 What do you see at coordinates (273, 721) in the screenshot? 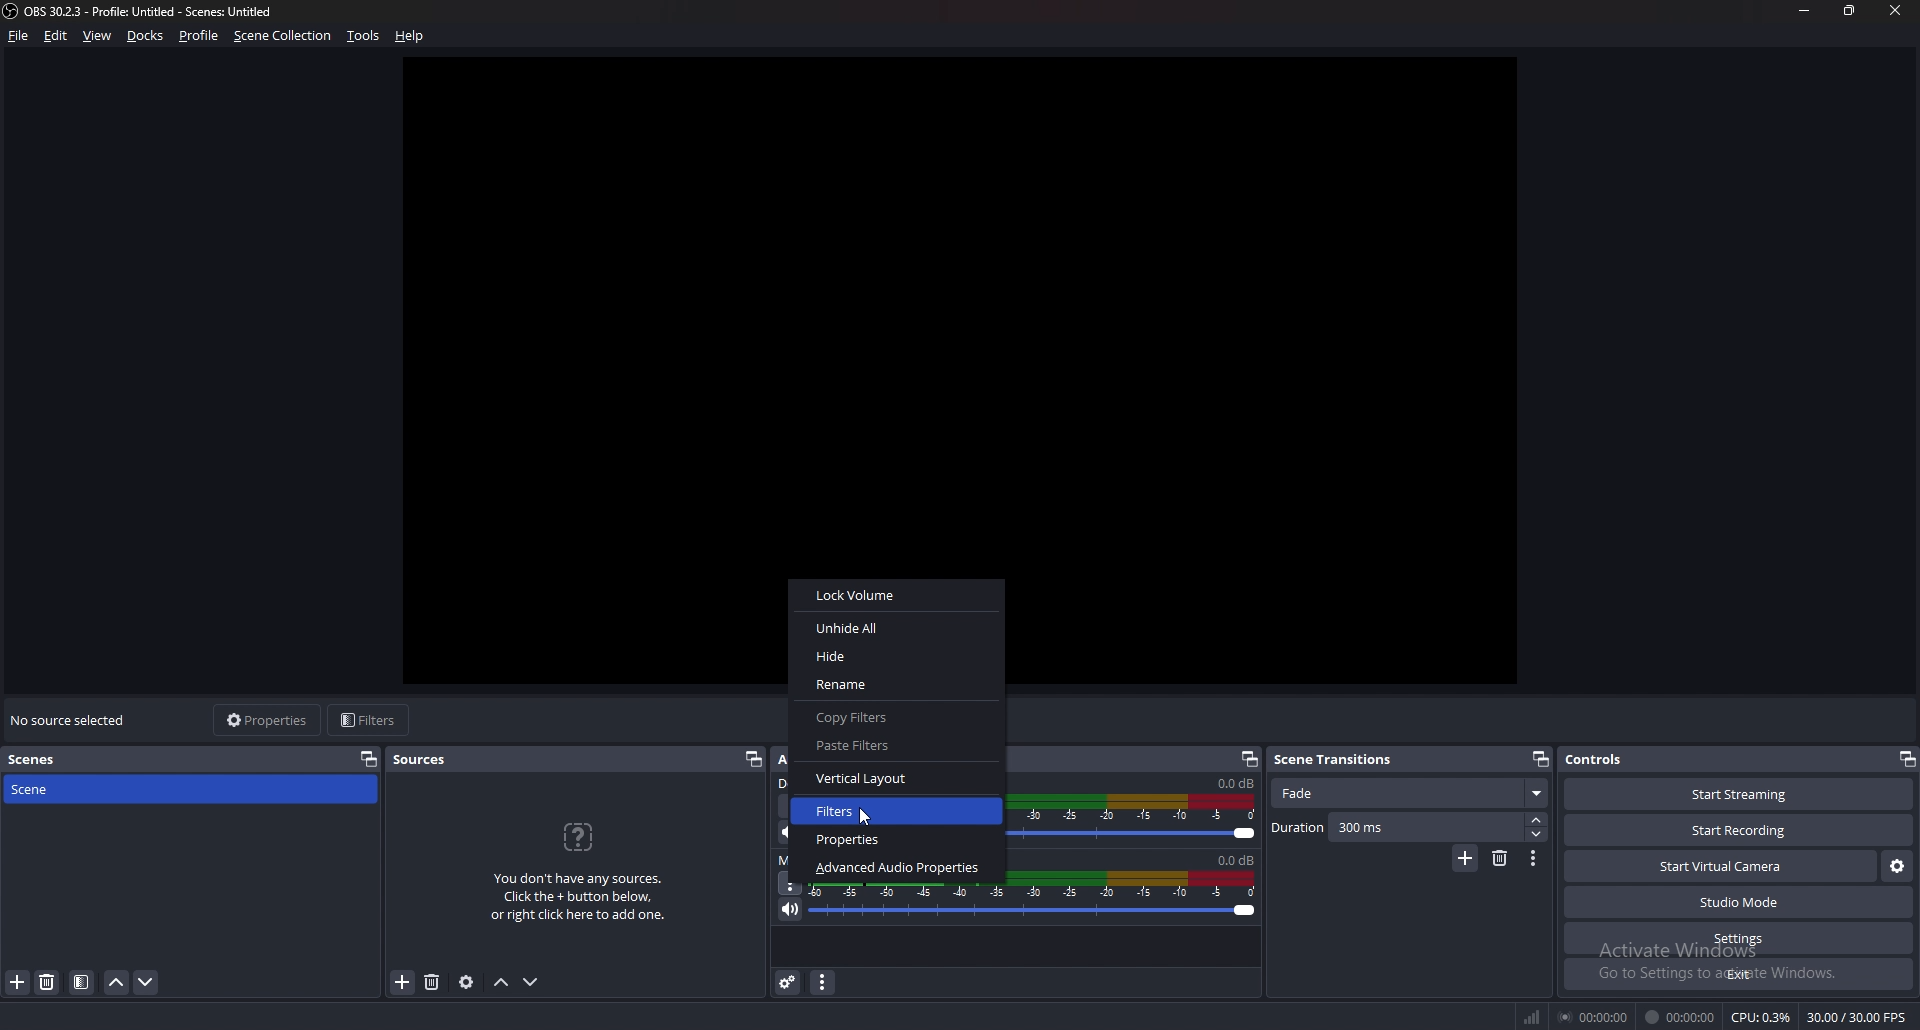
I see `properties` at bounding box center [273, 721].